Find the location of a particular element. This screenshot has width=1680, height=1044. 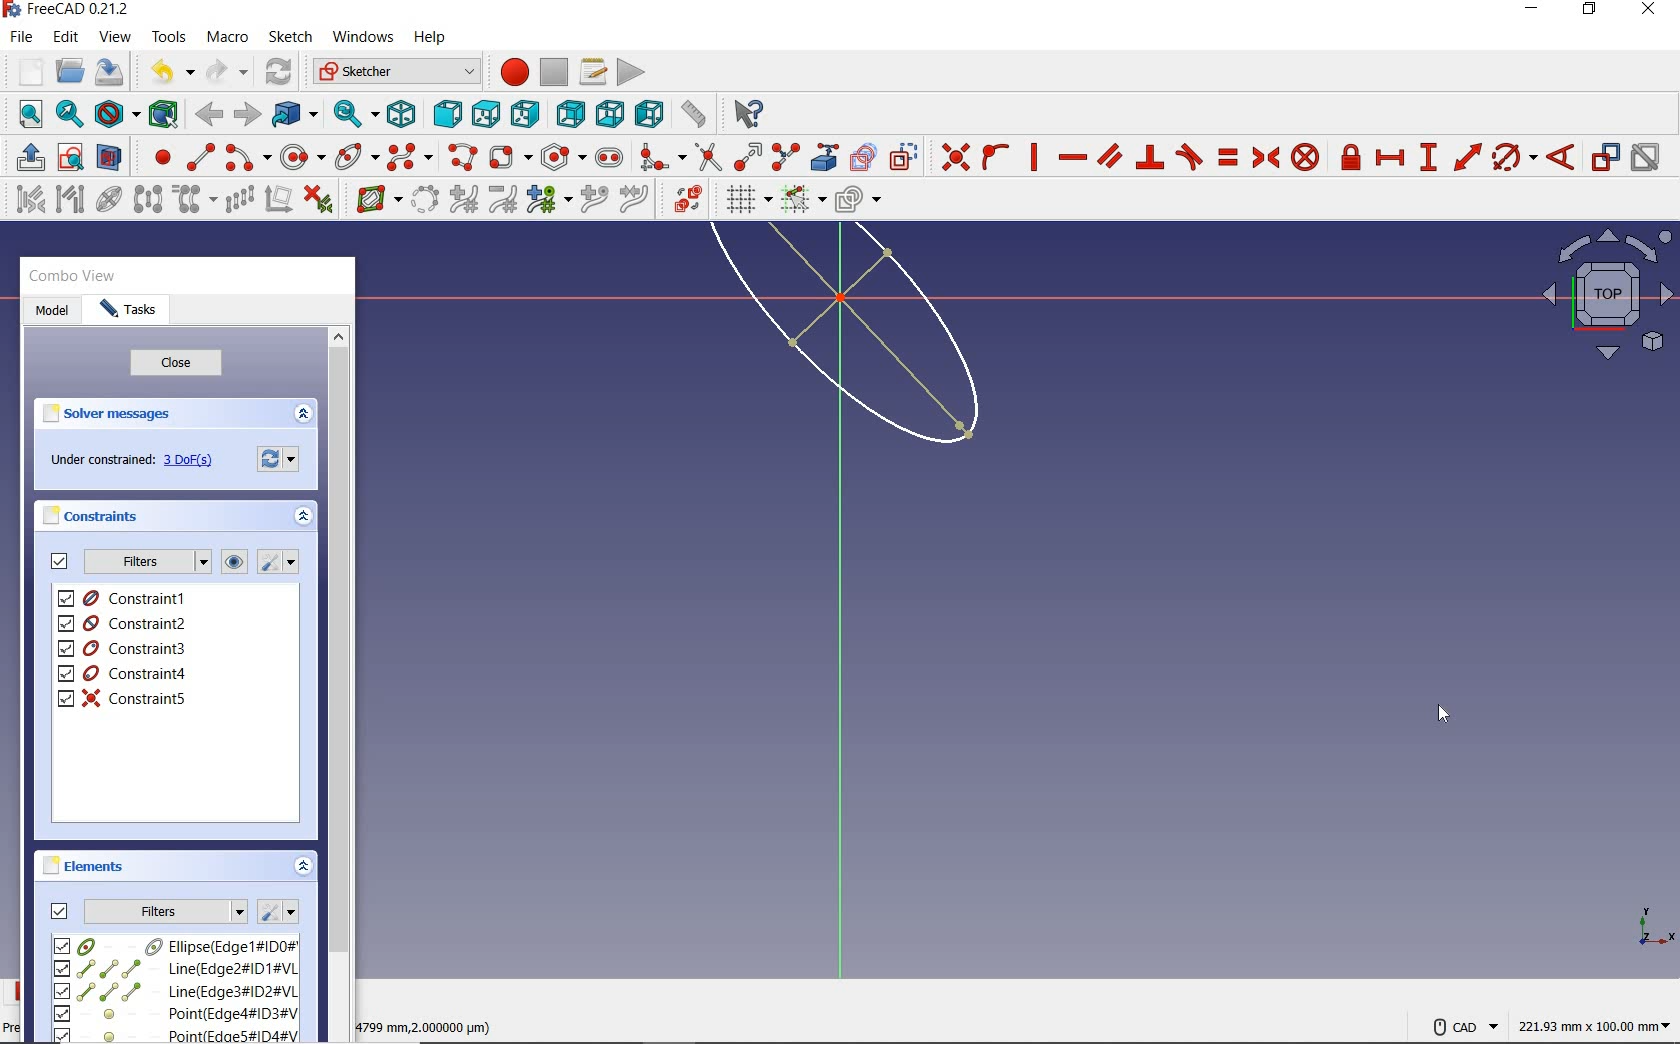

CAD Navigation Style is located at coordinates (1460, 1024).